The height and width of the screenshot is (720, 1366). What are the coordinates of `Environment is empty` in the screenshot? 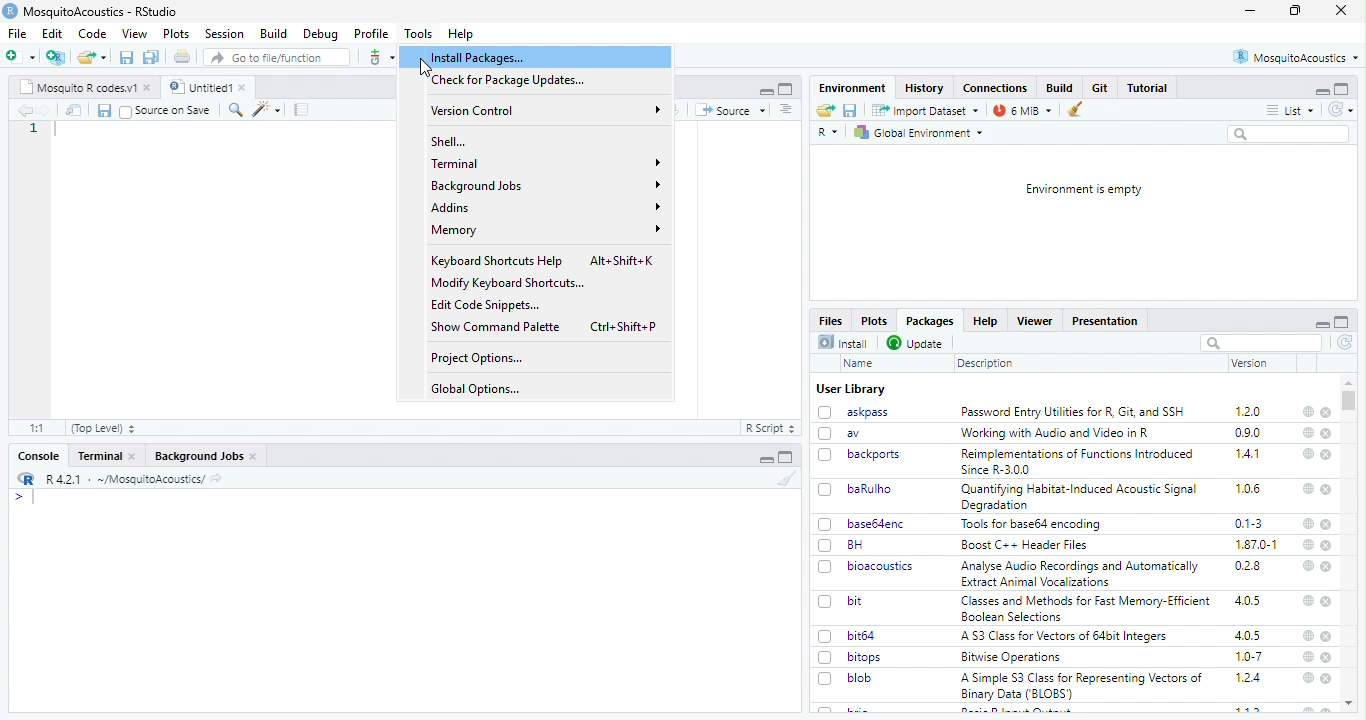 It's located at (1085, 190).